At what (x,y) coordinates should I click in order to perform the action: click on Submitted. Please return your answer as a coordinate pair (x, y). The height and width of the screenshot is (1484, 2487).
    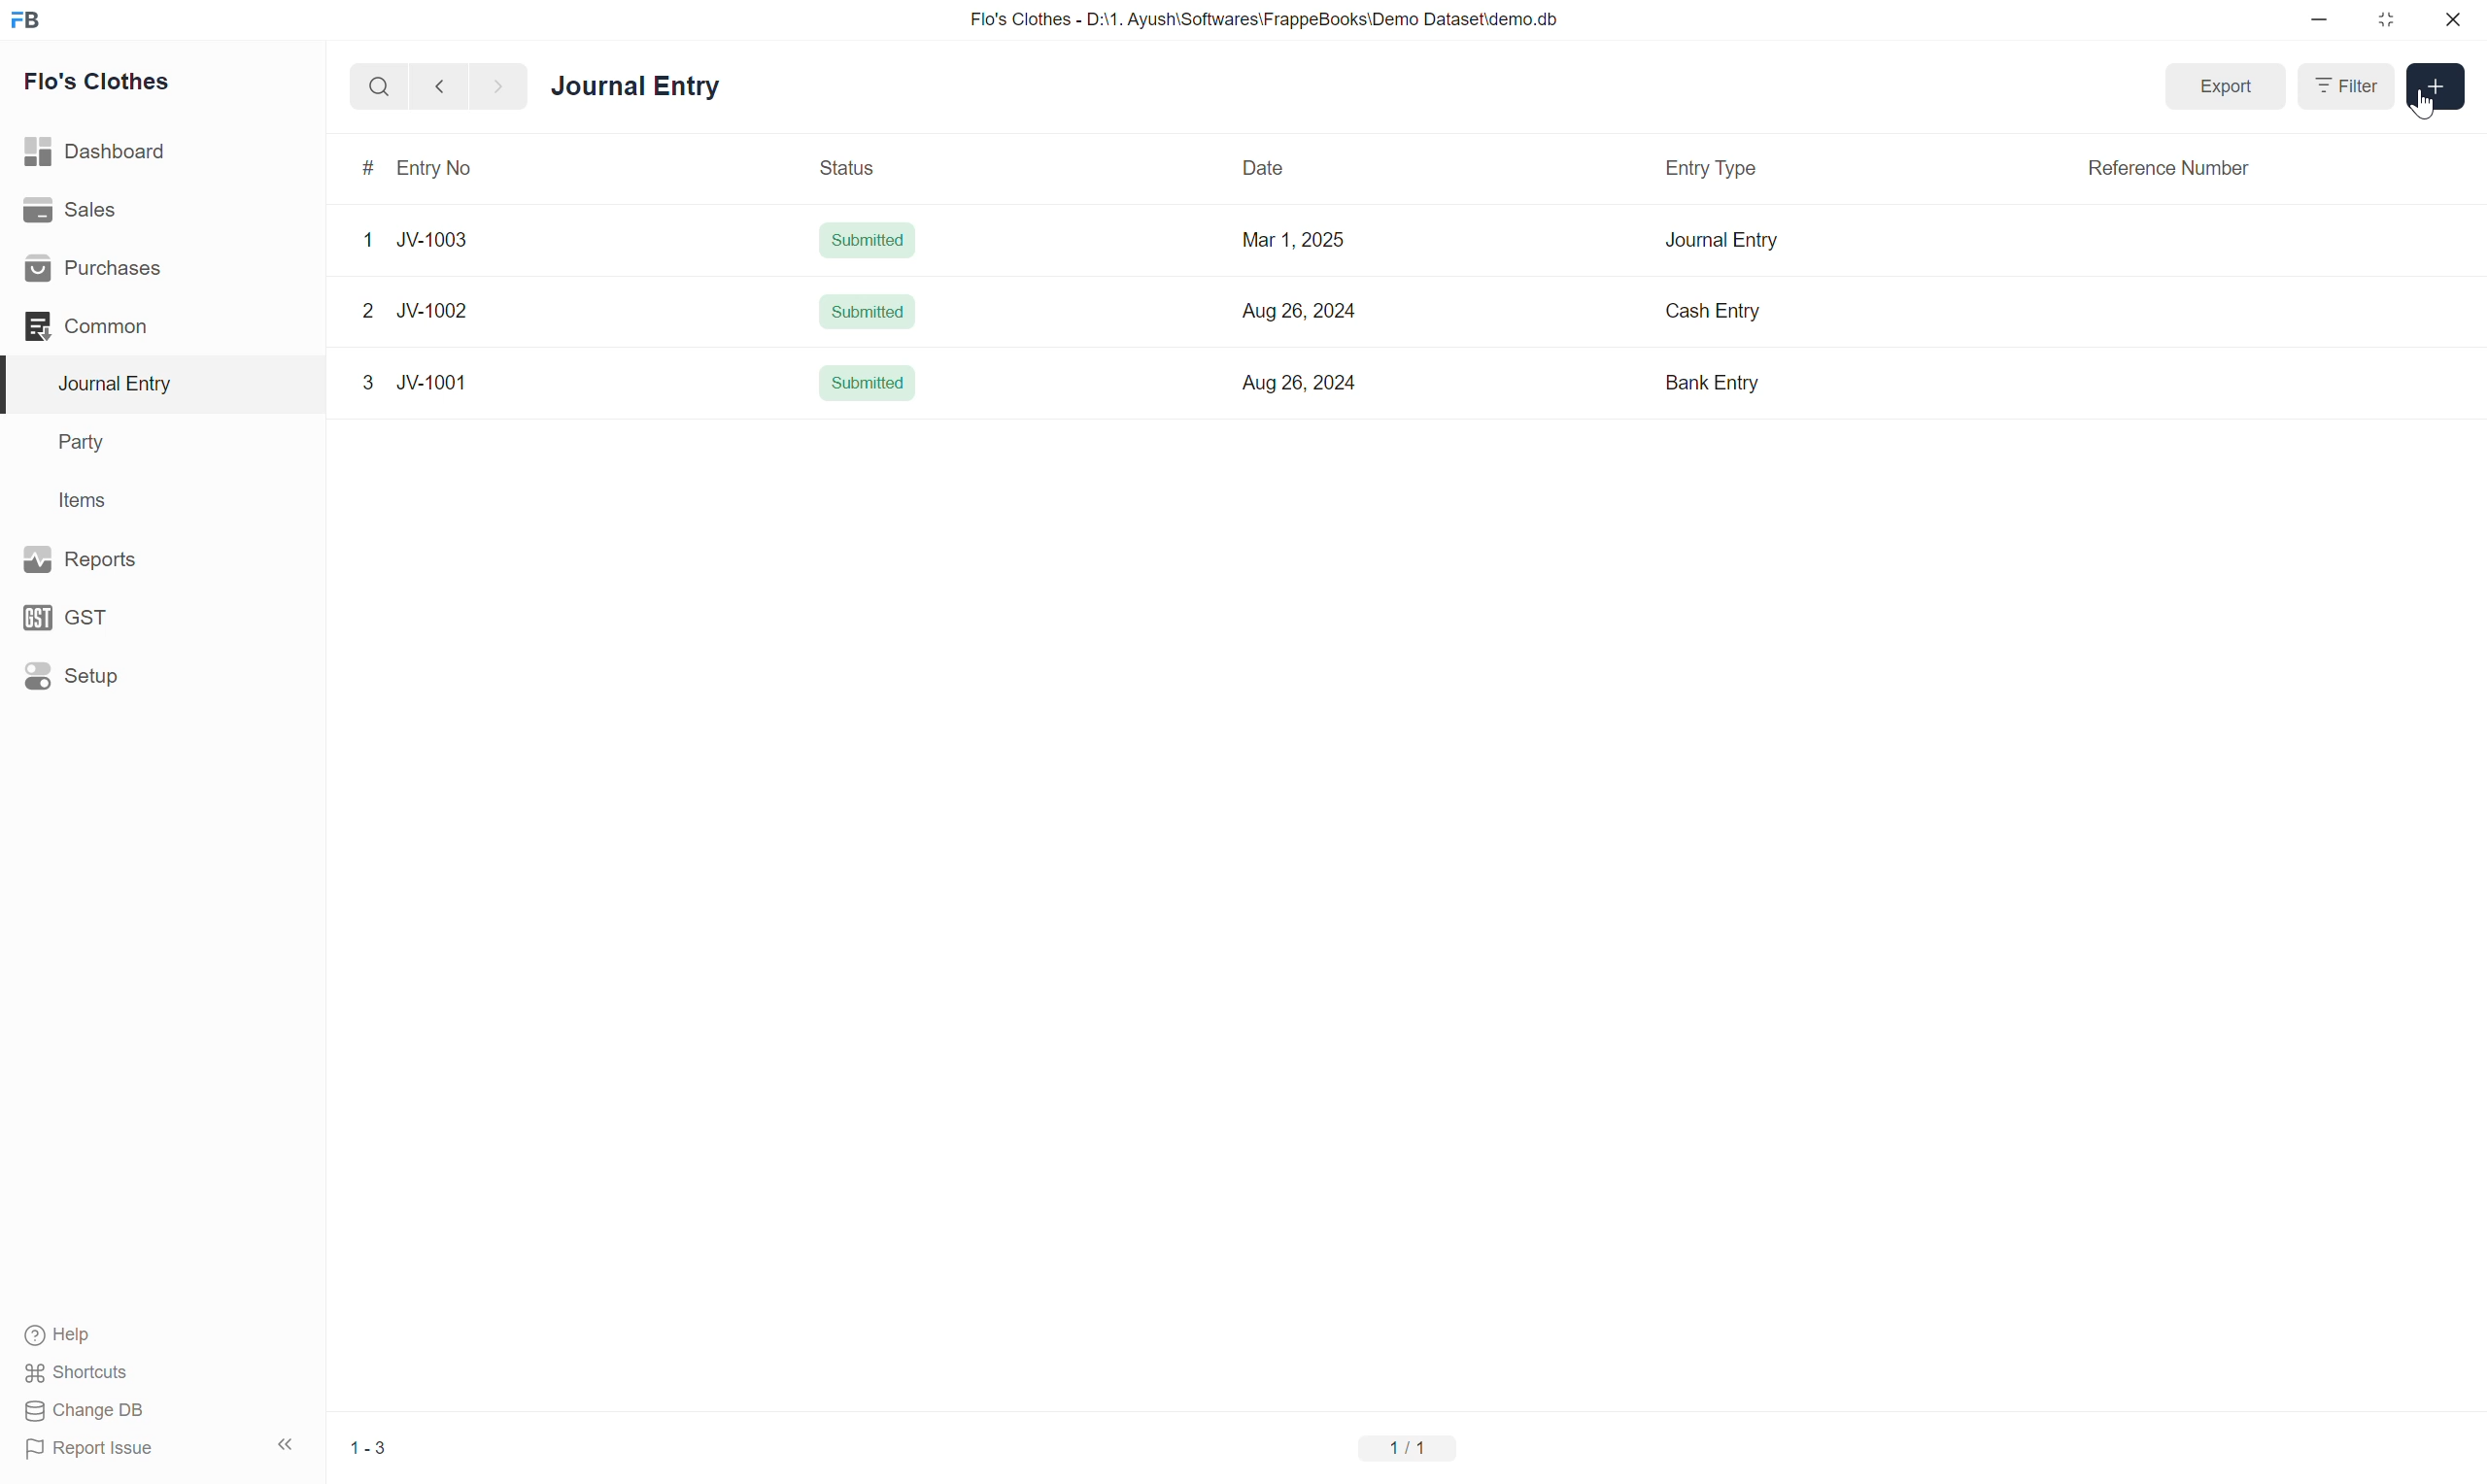
    Looking at the image, I should click on (865, 382).